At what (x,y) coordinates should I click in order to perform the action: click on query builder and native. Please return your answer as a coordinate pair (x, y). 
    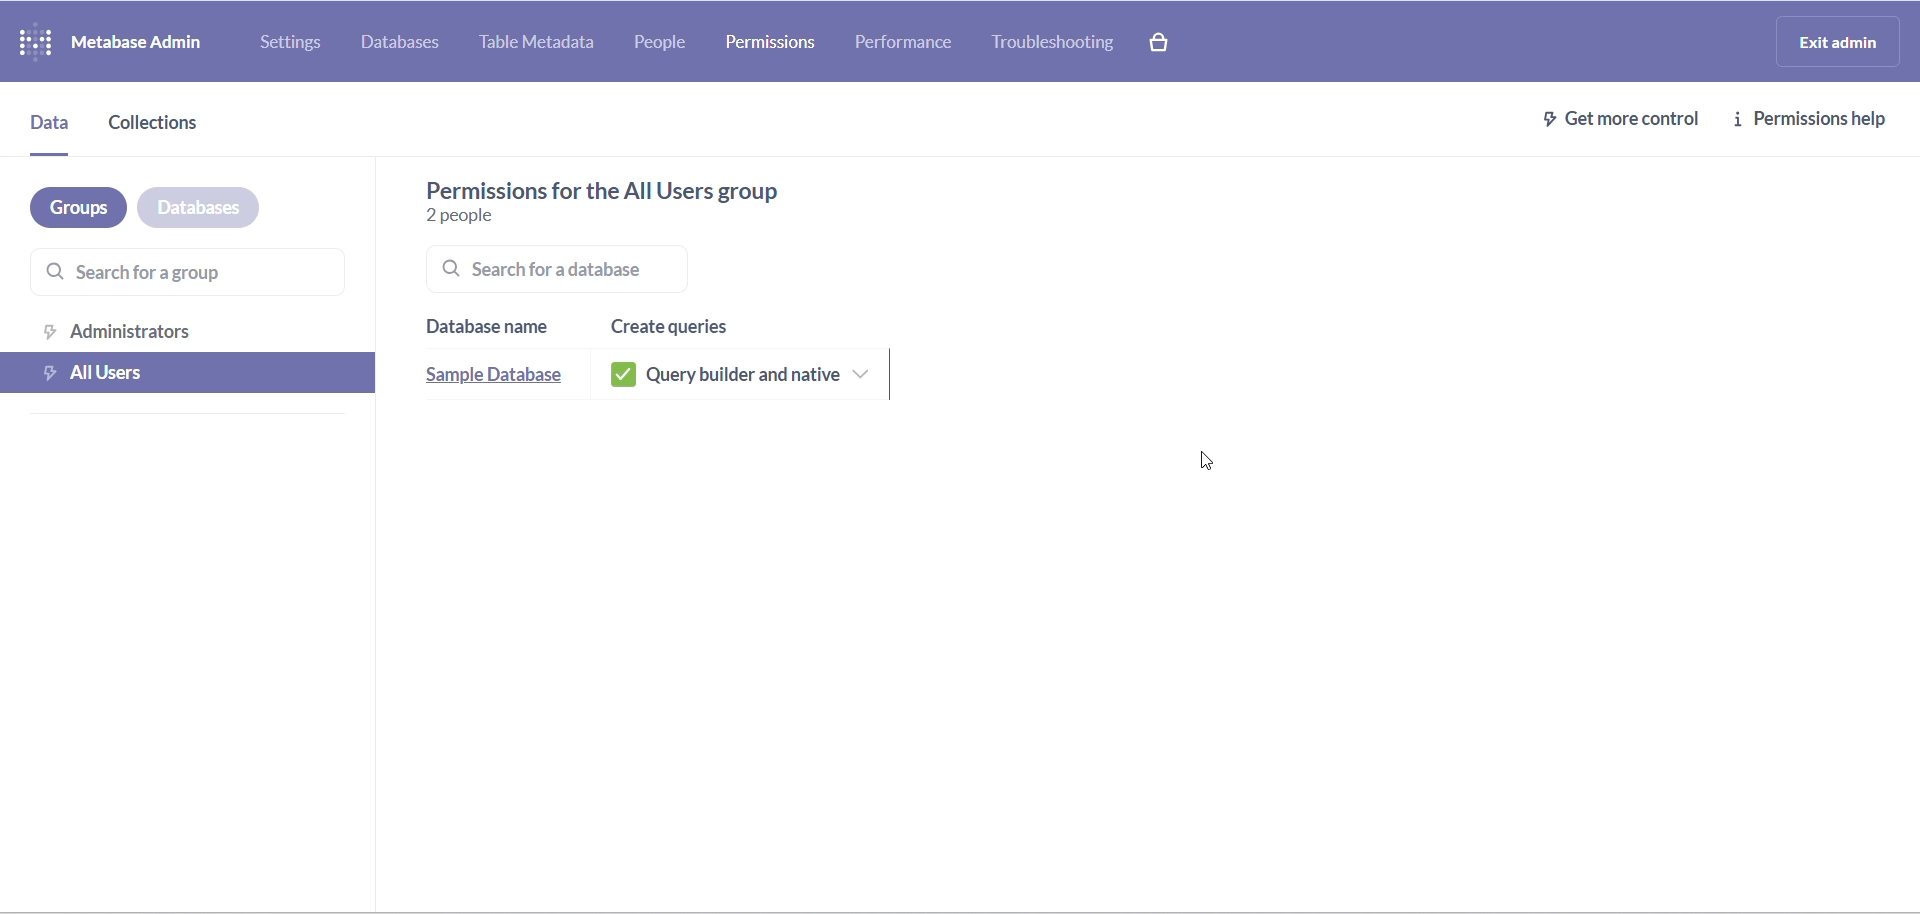
    Looking at the image, I should click on (760, 375).